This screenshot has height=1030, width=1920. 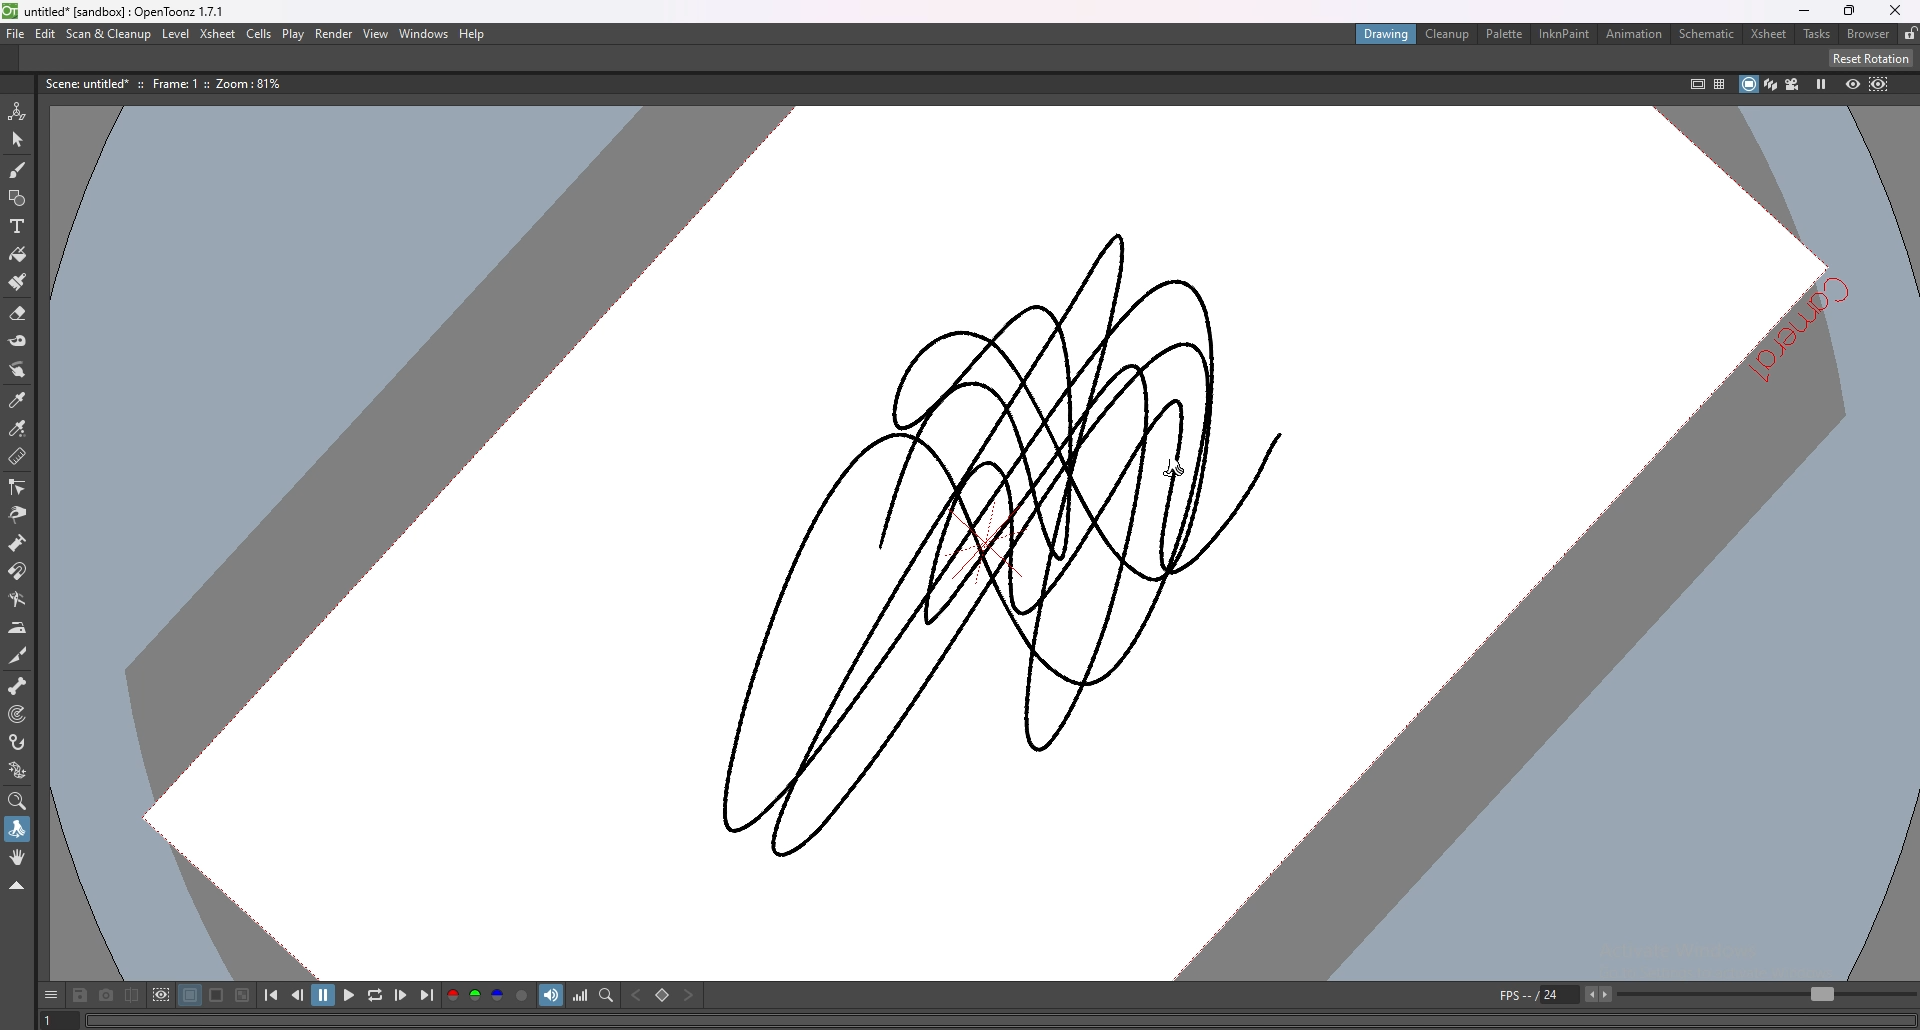 I want to click on rotate, so click(x=17, y=830).